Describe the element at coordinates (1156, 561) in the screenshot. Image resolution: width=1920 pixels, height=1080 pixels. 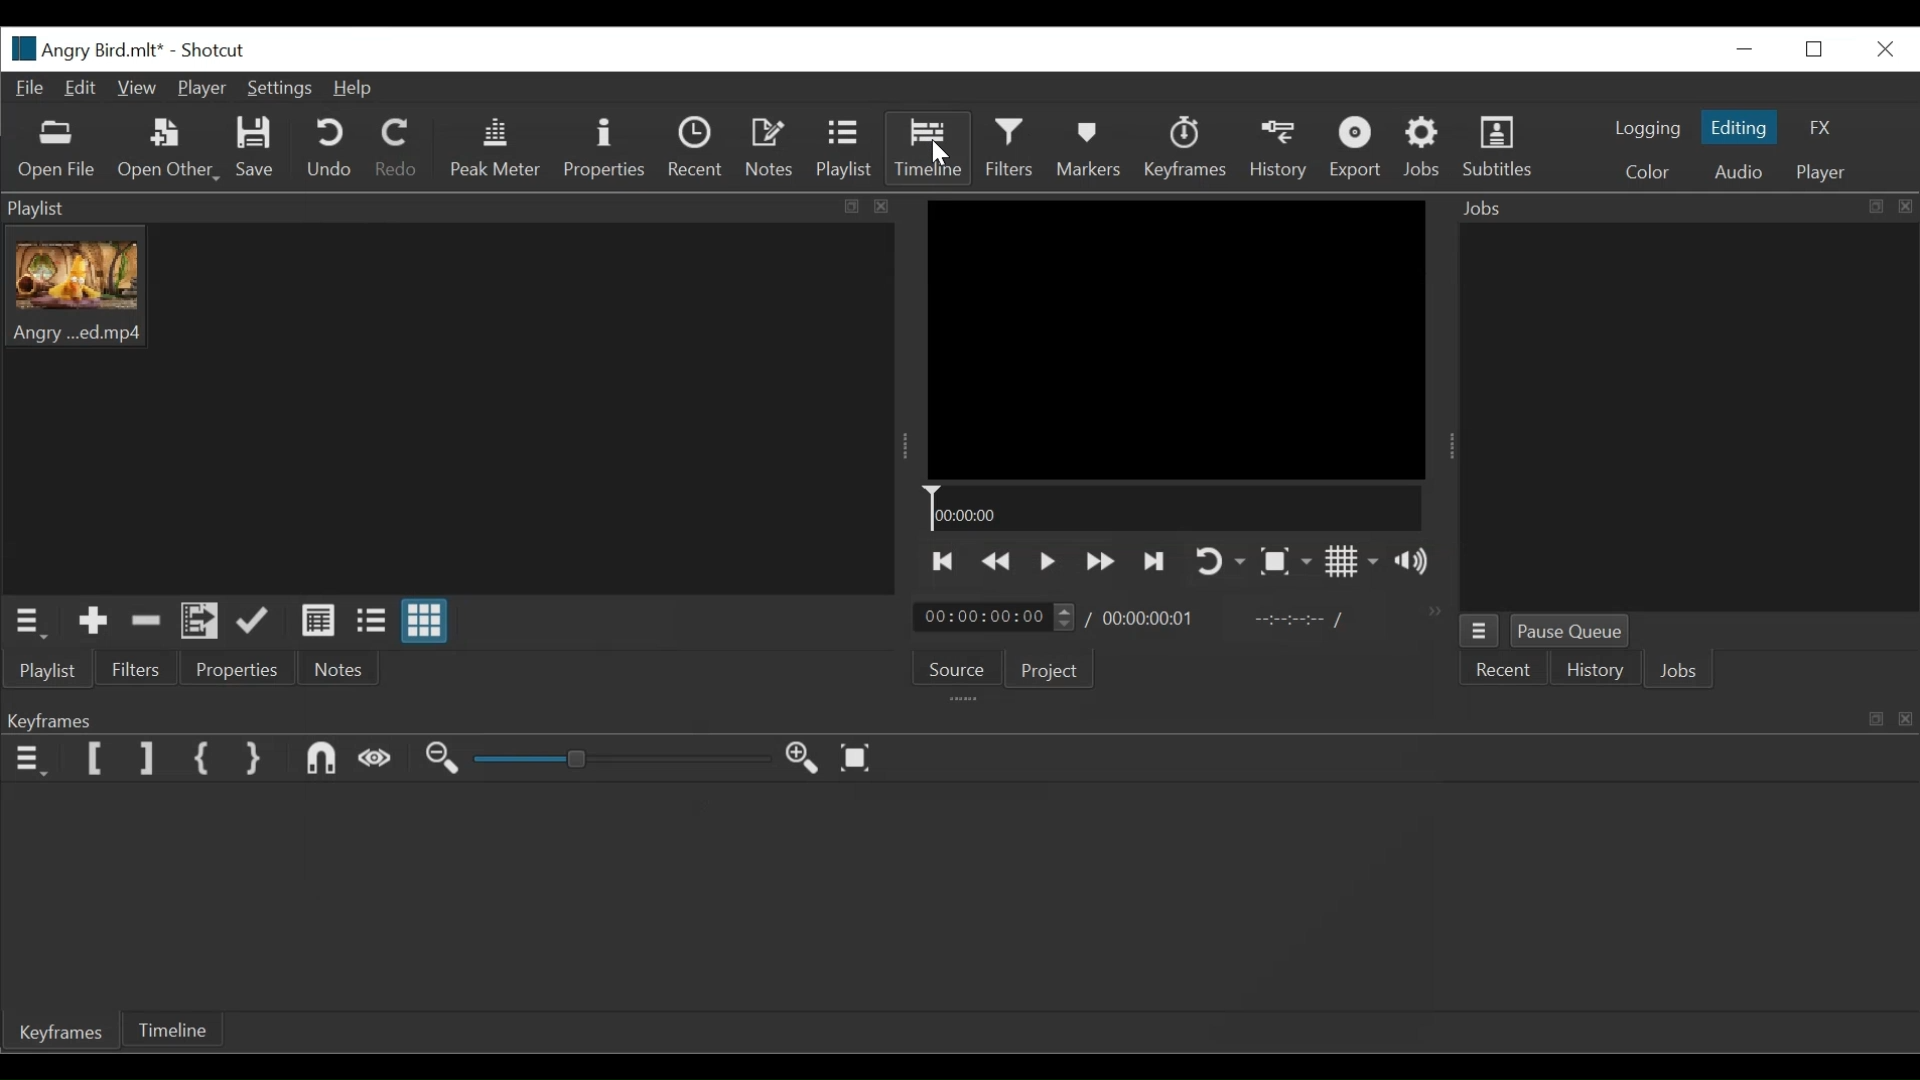
I see `Play the next point quickly` at that location.